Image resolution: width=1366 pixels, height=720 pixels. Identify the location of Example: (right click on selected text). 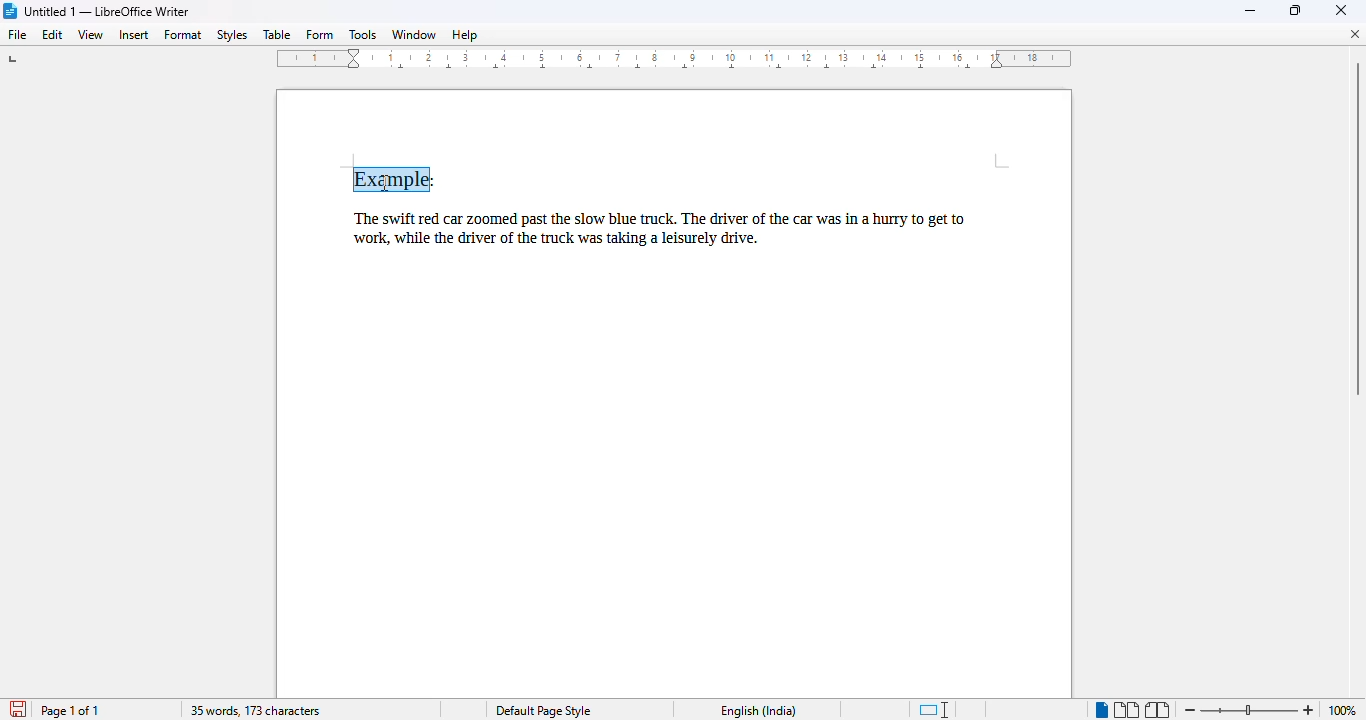
(396, 179).